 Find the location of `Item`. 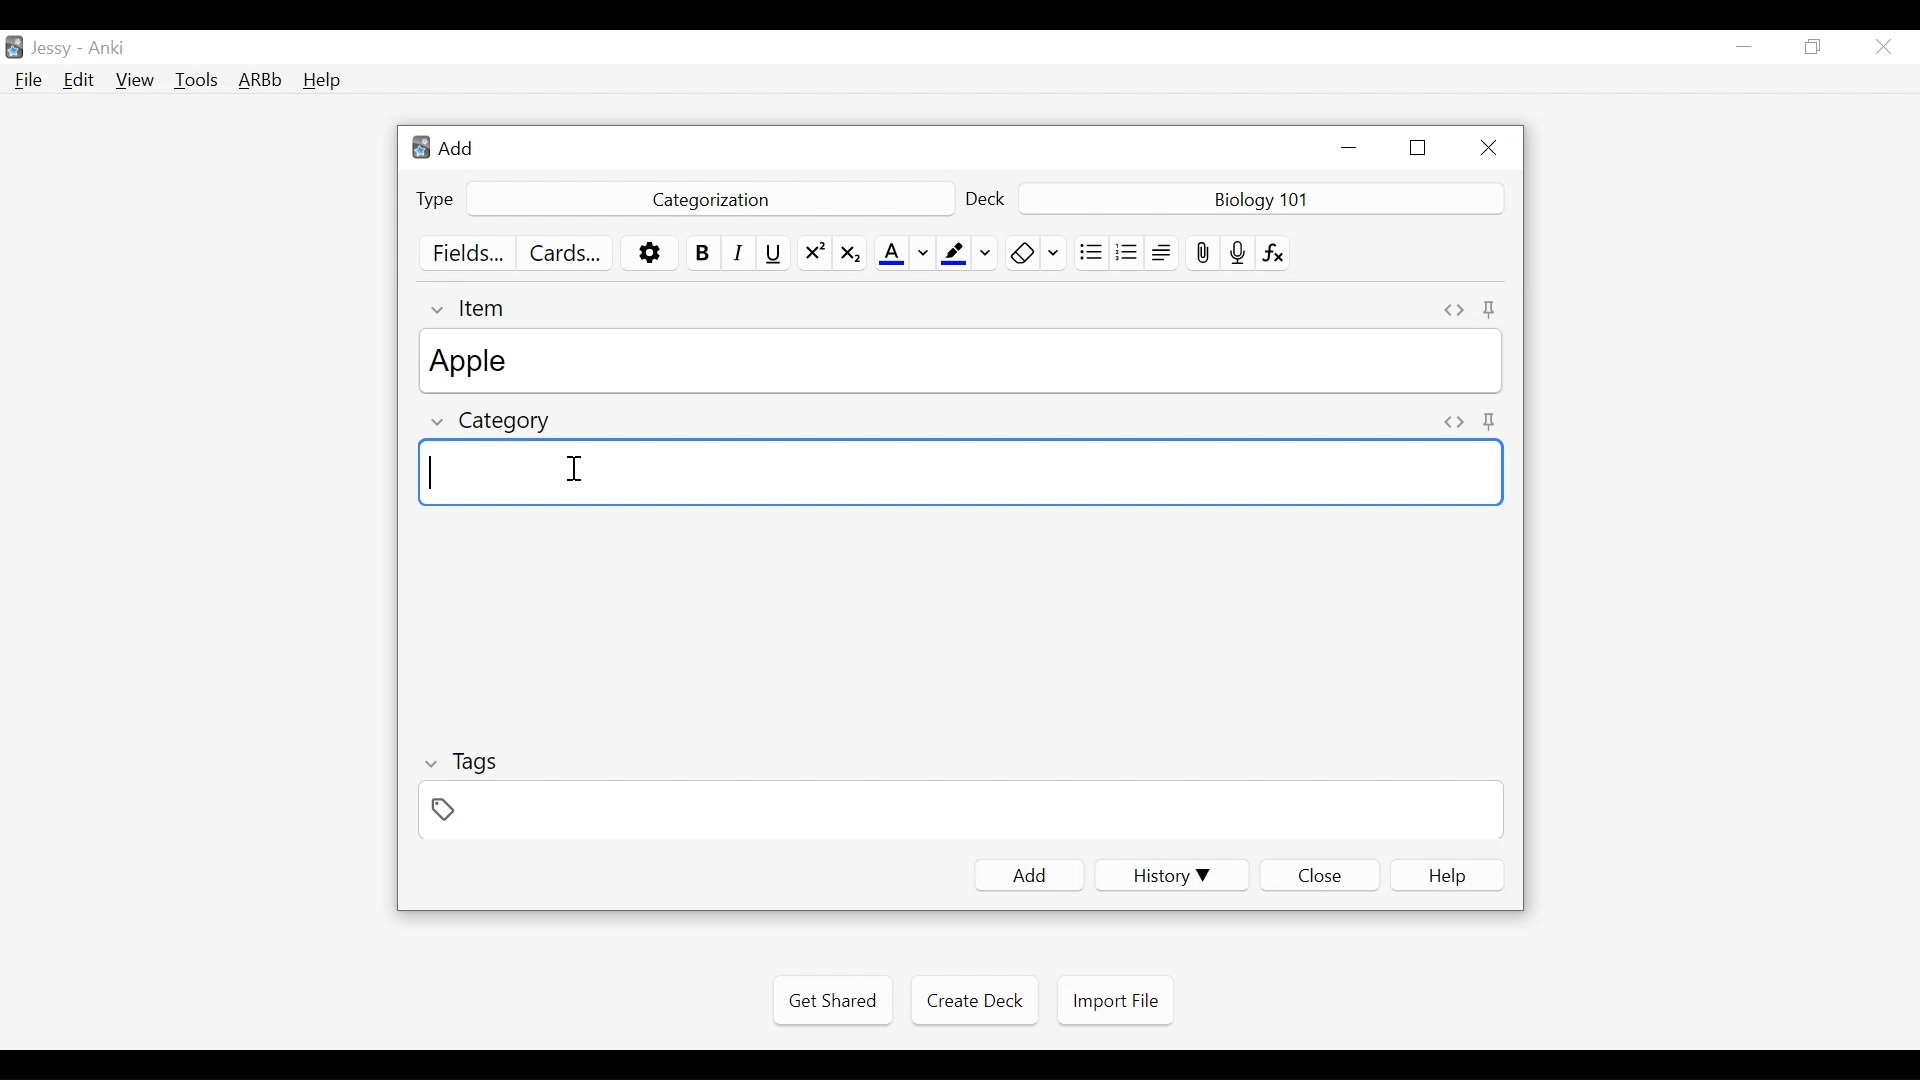

Item is located at coordinates (472, 308).